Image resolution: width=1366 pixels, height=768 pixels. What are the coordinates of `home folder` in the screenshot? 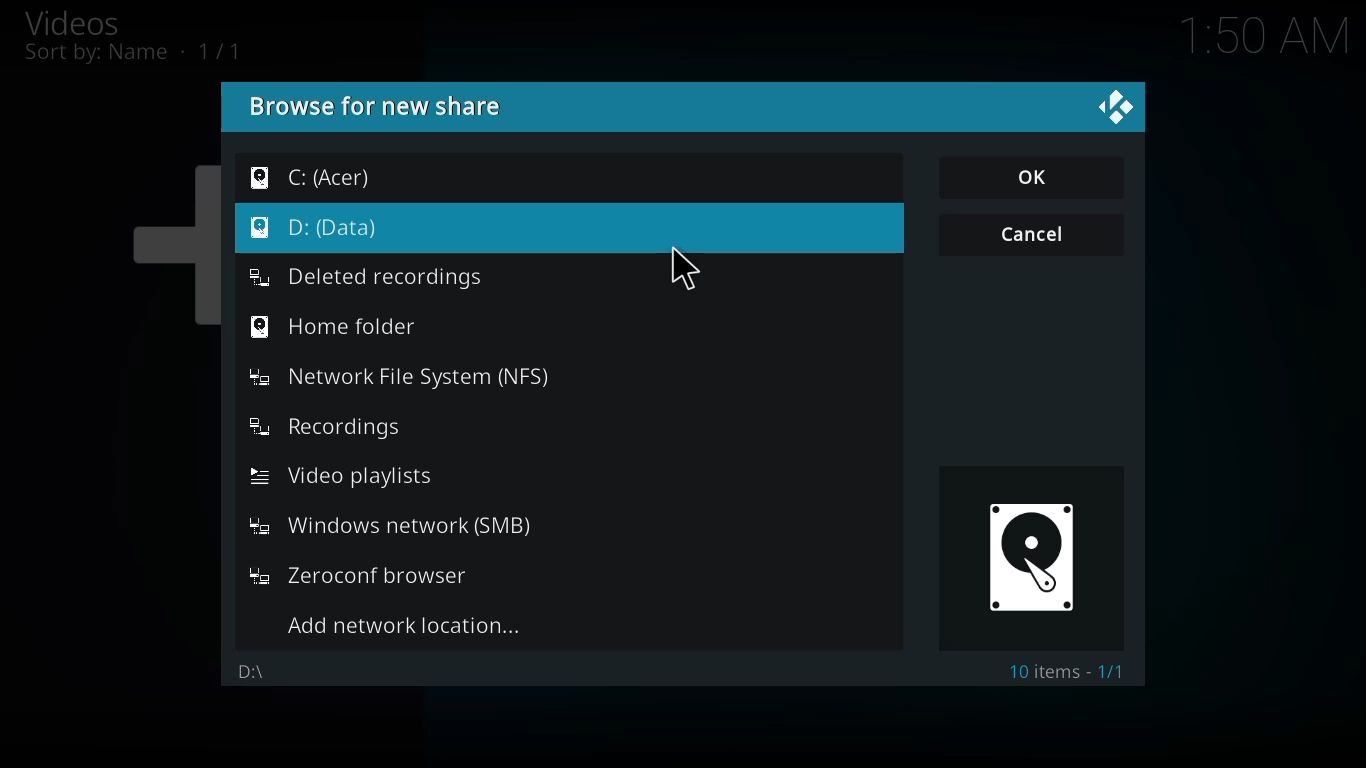 It's located at (337, 326).